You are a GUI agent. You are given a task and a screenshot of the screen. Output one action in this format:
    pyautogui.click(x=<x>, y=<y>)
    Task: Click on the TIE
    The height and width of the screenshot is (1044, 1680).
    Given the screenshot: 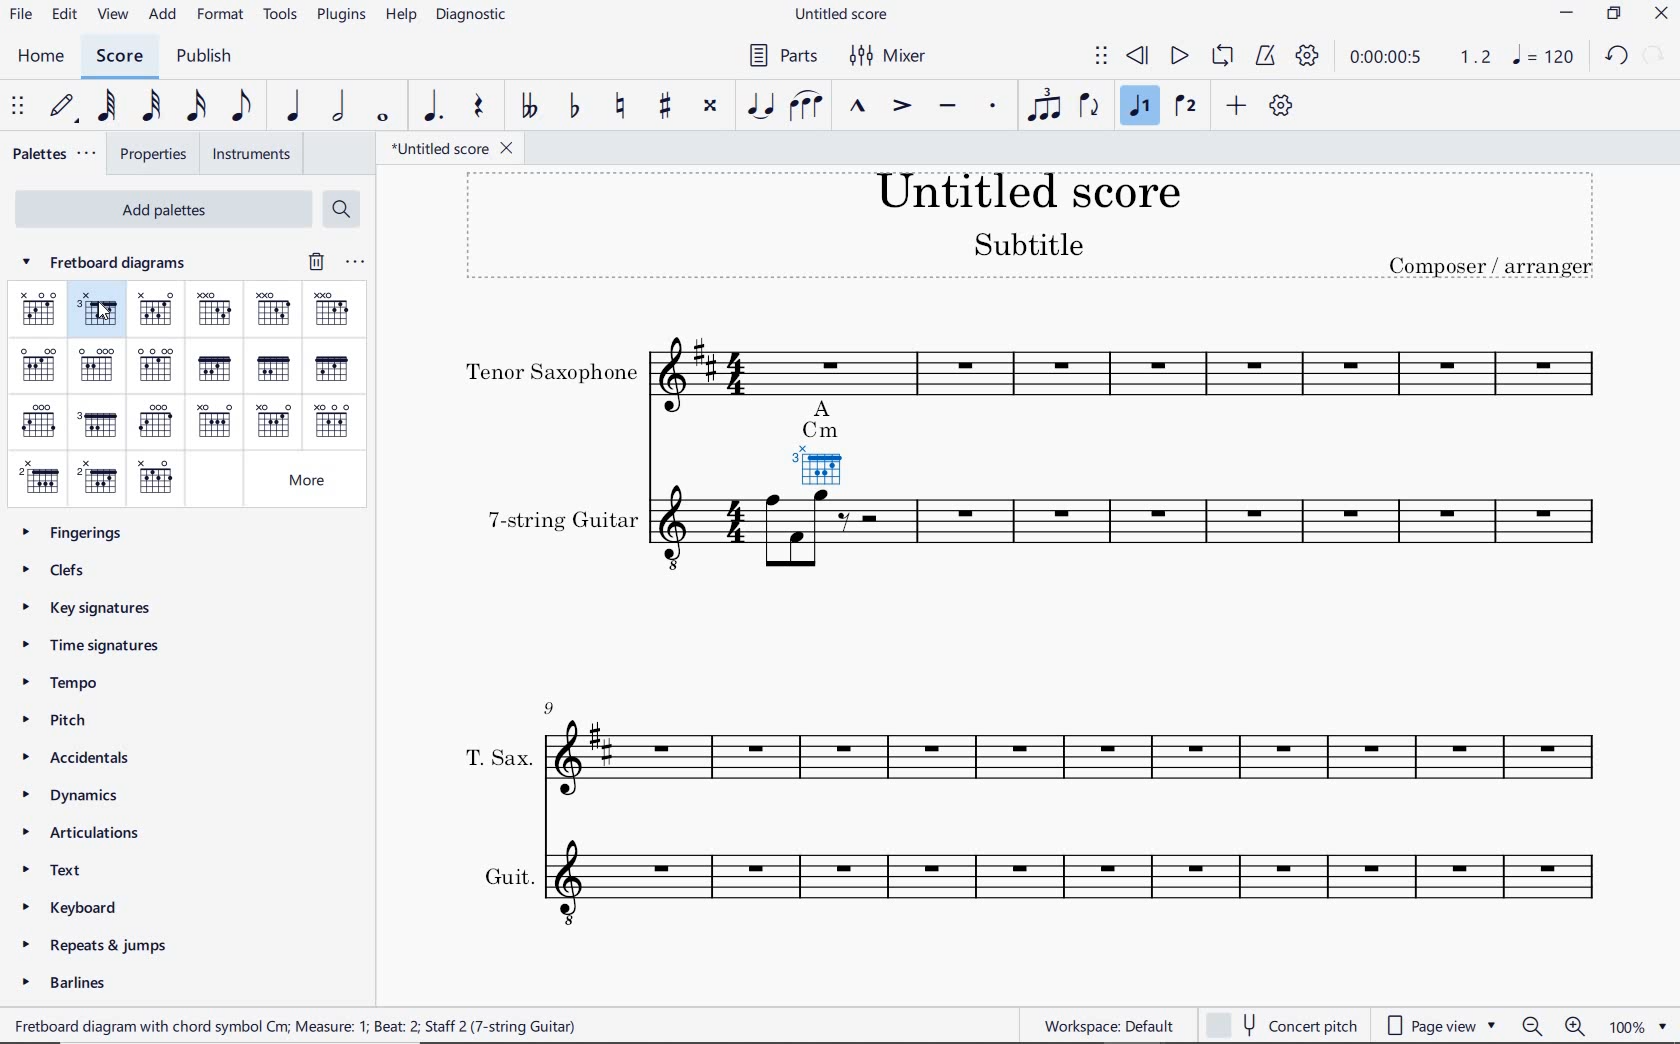 What is the action you would take?
    pyautogui.click(x=759, y=106)
    